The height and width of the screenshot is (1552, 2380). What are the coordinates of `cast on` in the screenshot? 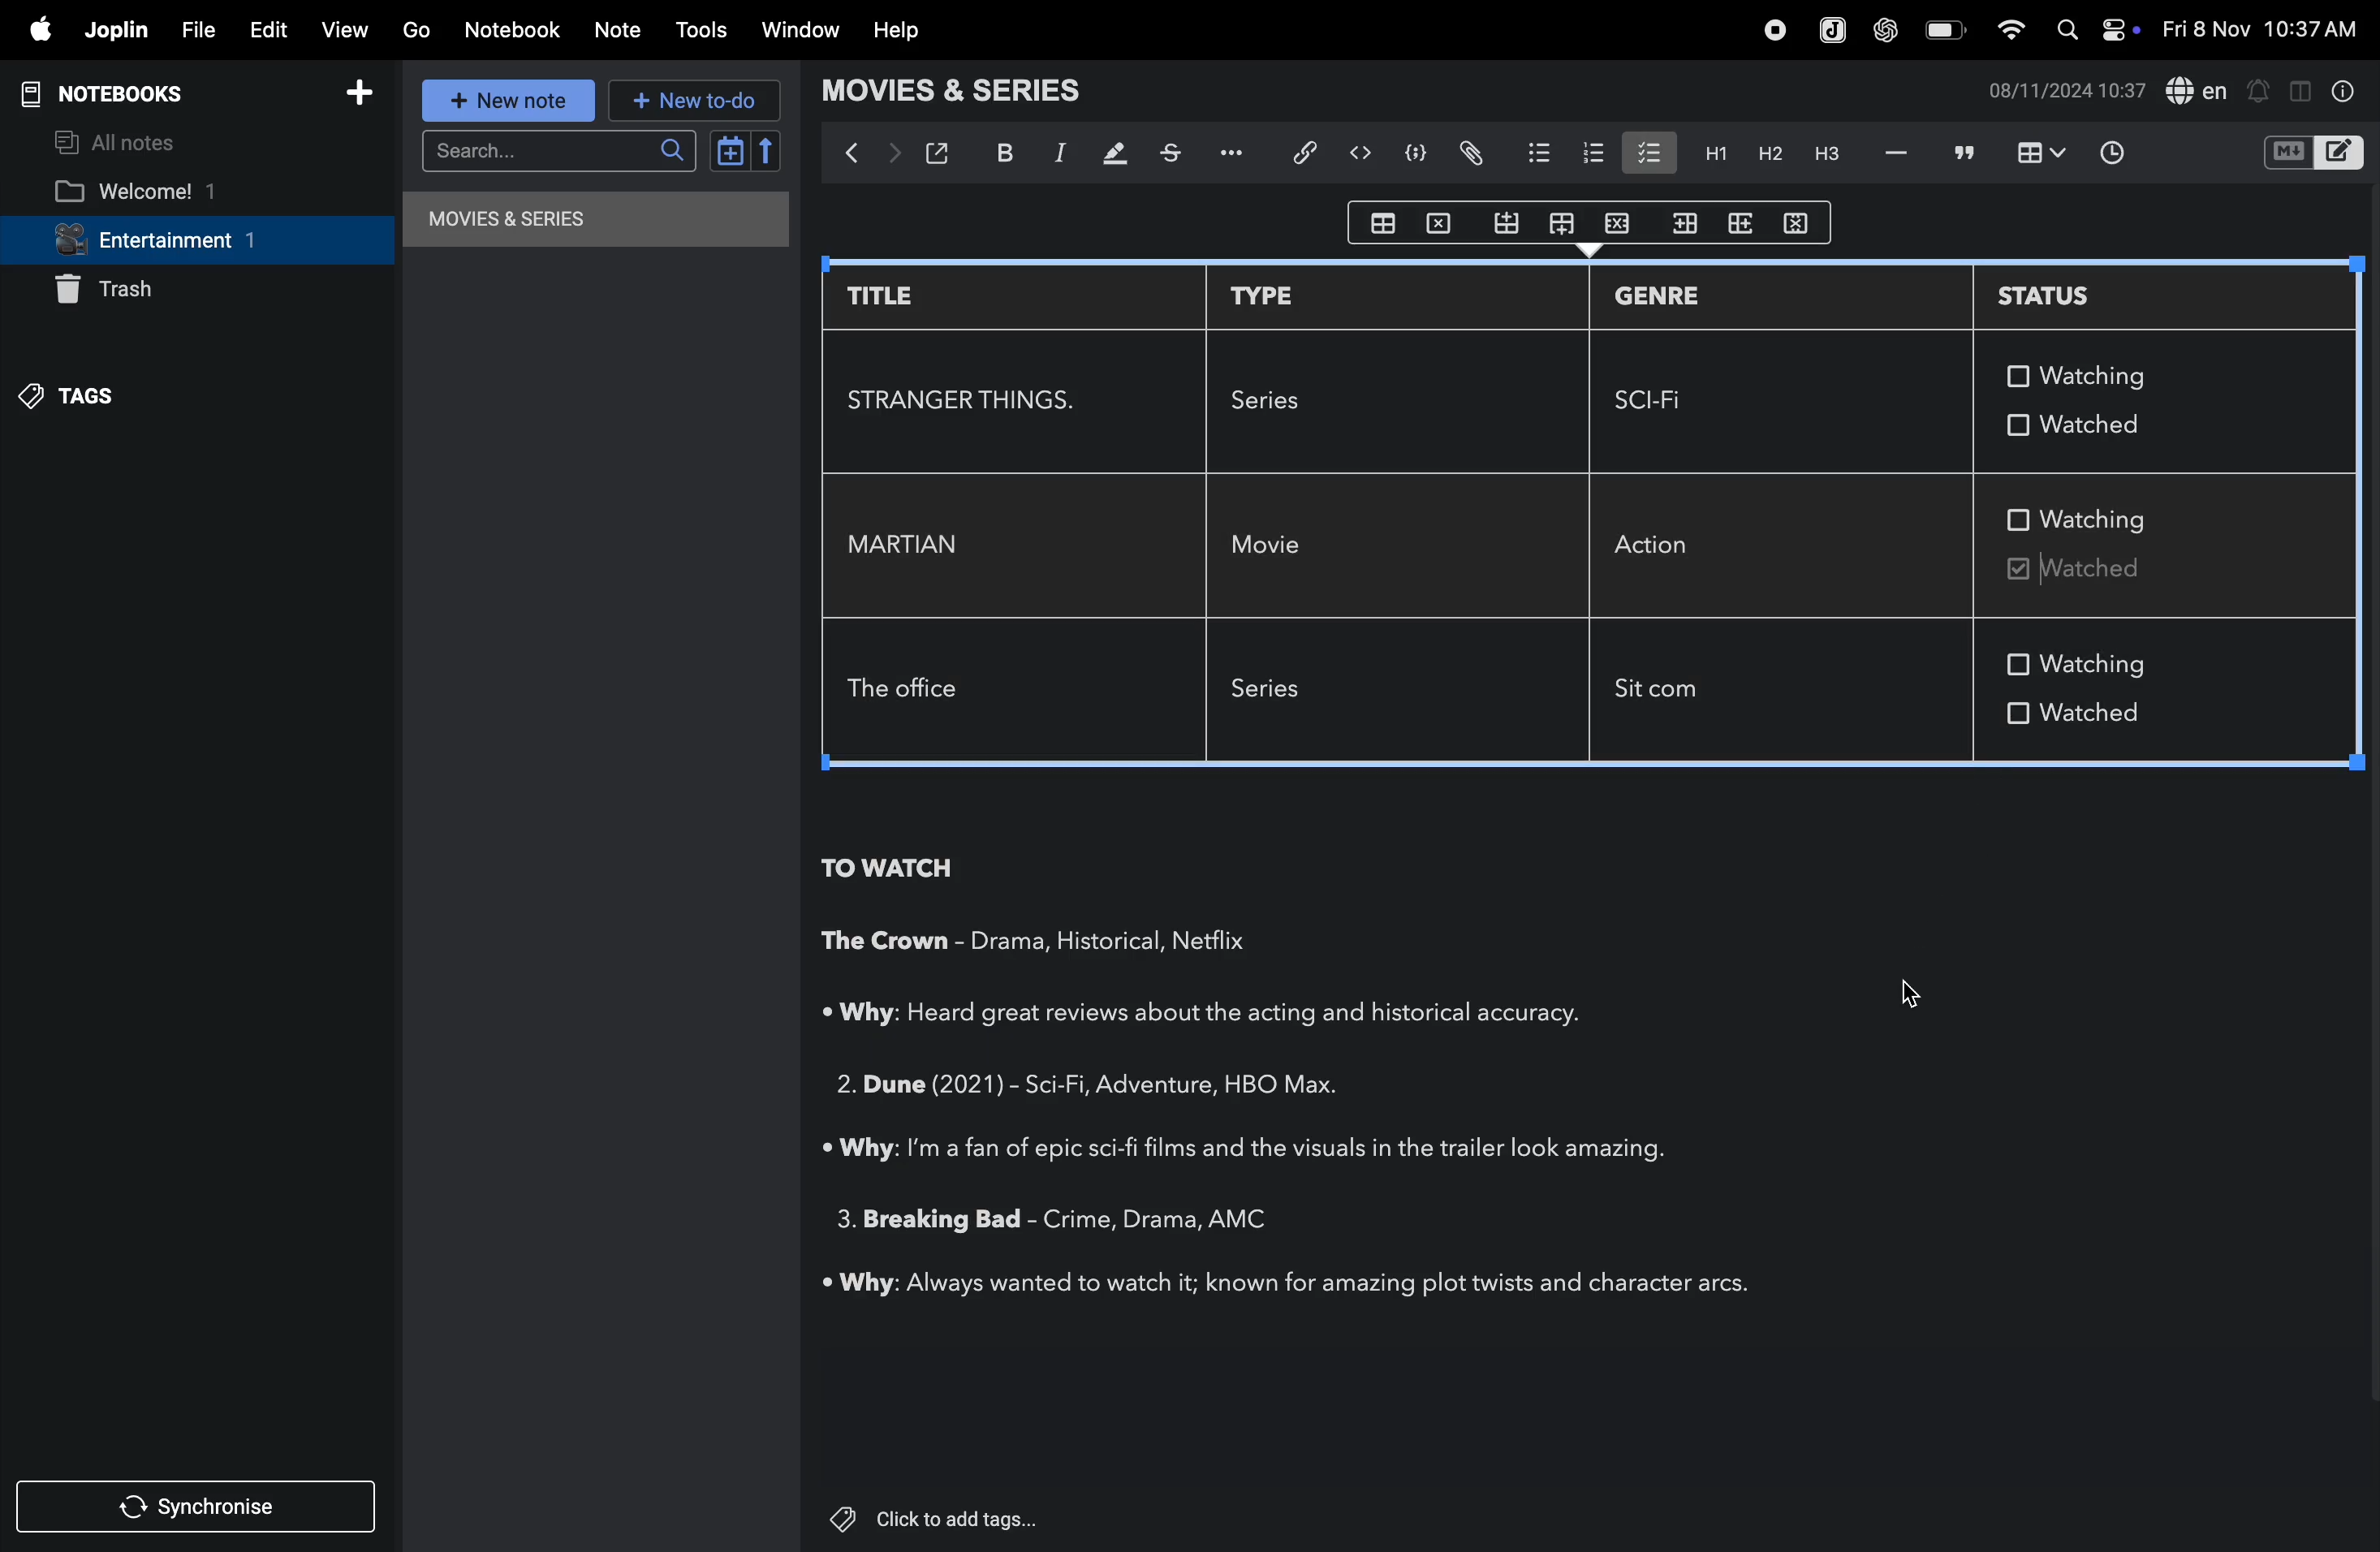 It's located at (1217, 941).